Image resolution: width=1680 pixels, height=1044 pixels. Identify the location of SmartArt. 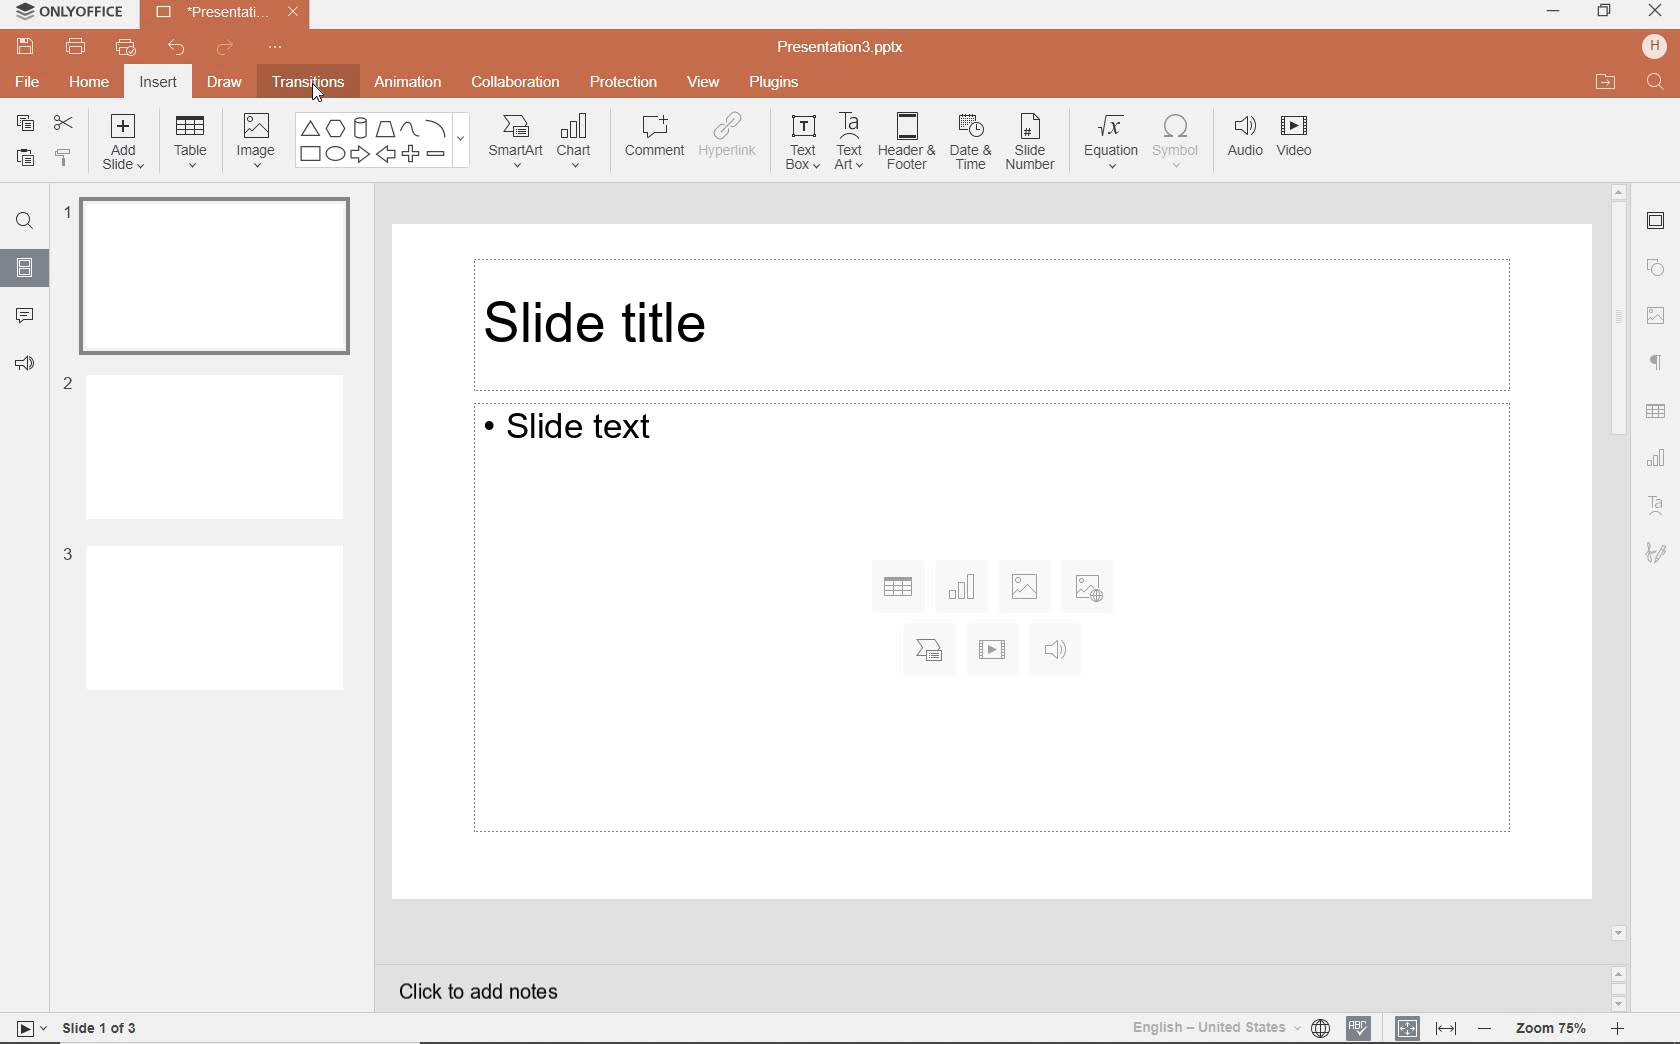
(515, 142).